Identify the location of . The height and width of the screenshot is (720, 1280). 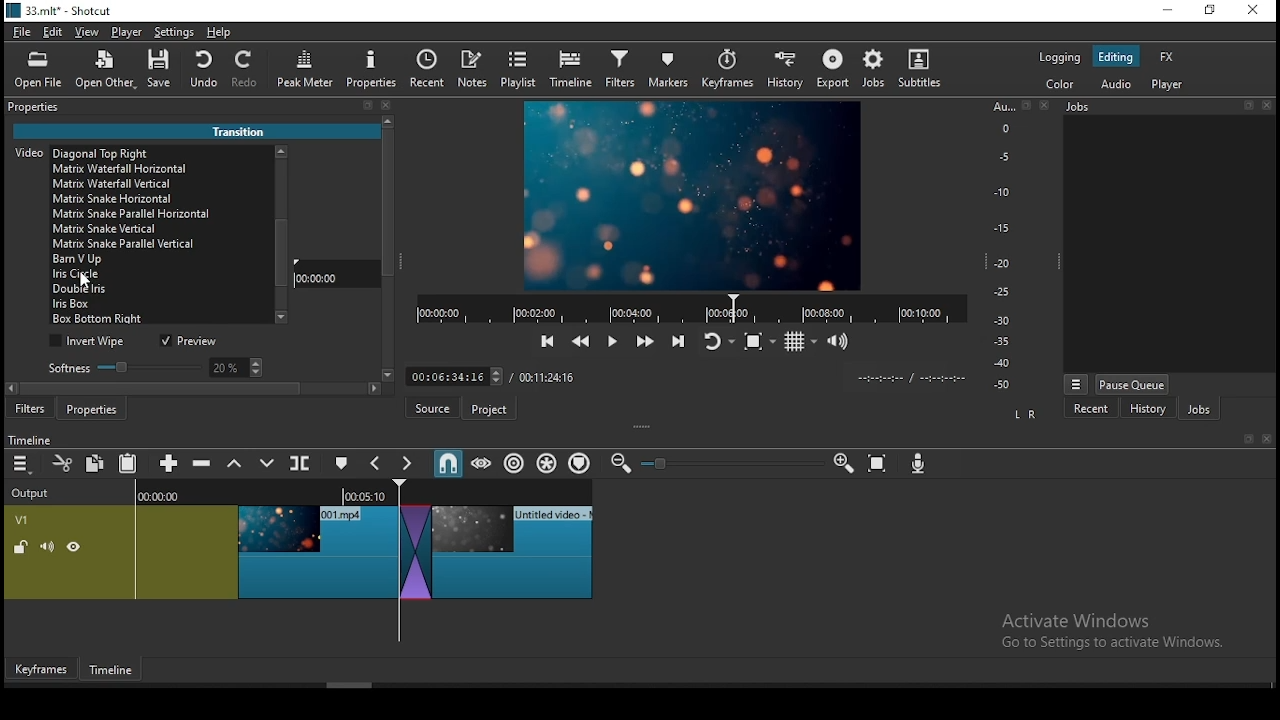
(1025, 106).